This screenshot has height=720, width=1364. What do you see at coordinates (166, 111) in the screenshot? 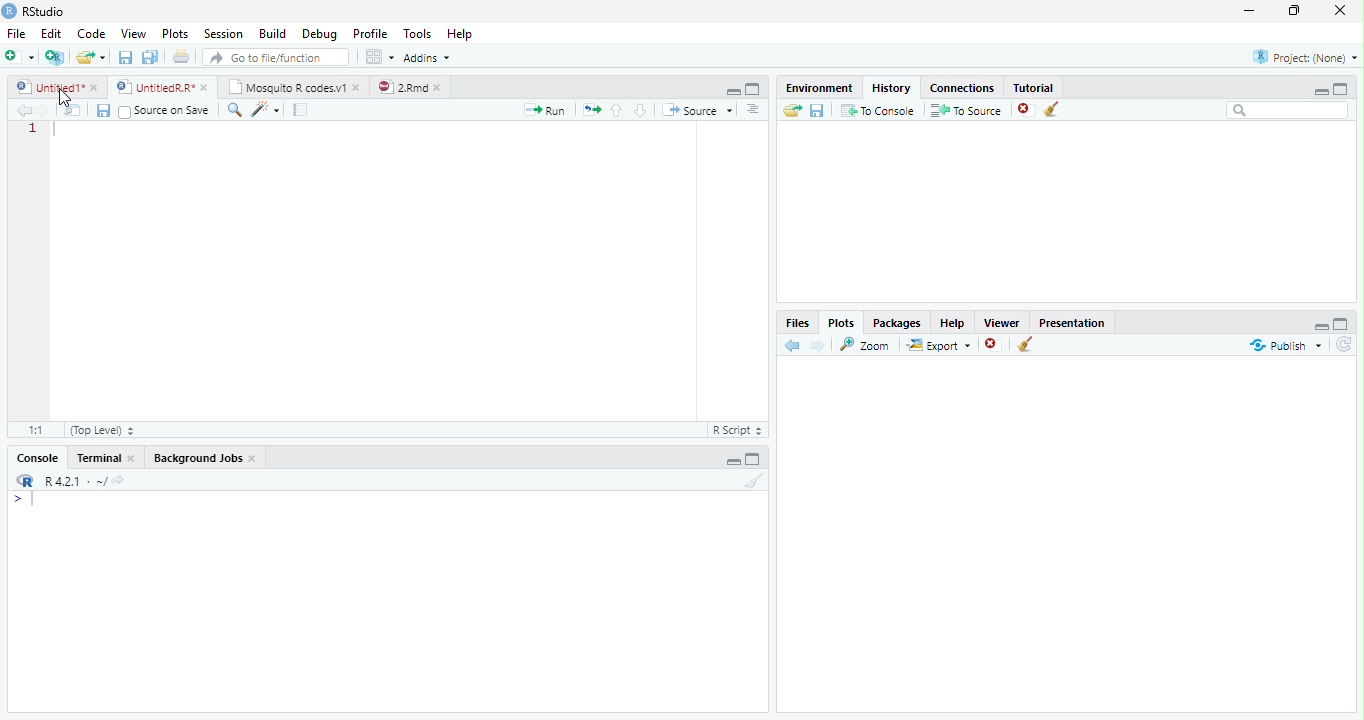
I see `Source on save` at bounding box center [166, 111].